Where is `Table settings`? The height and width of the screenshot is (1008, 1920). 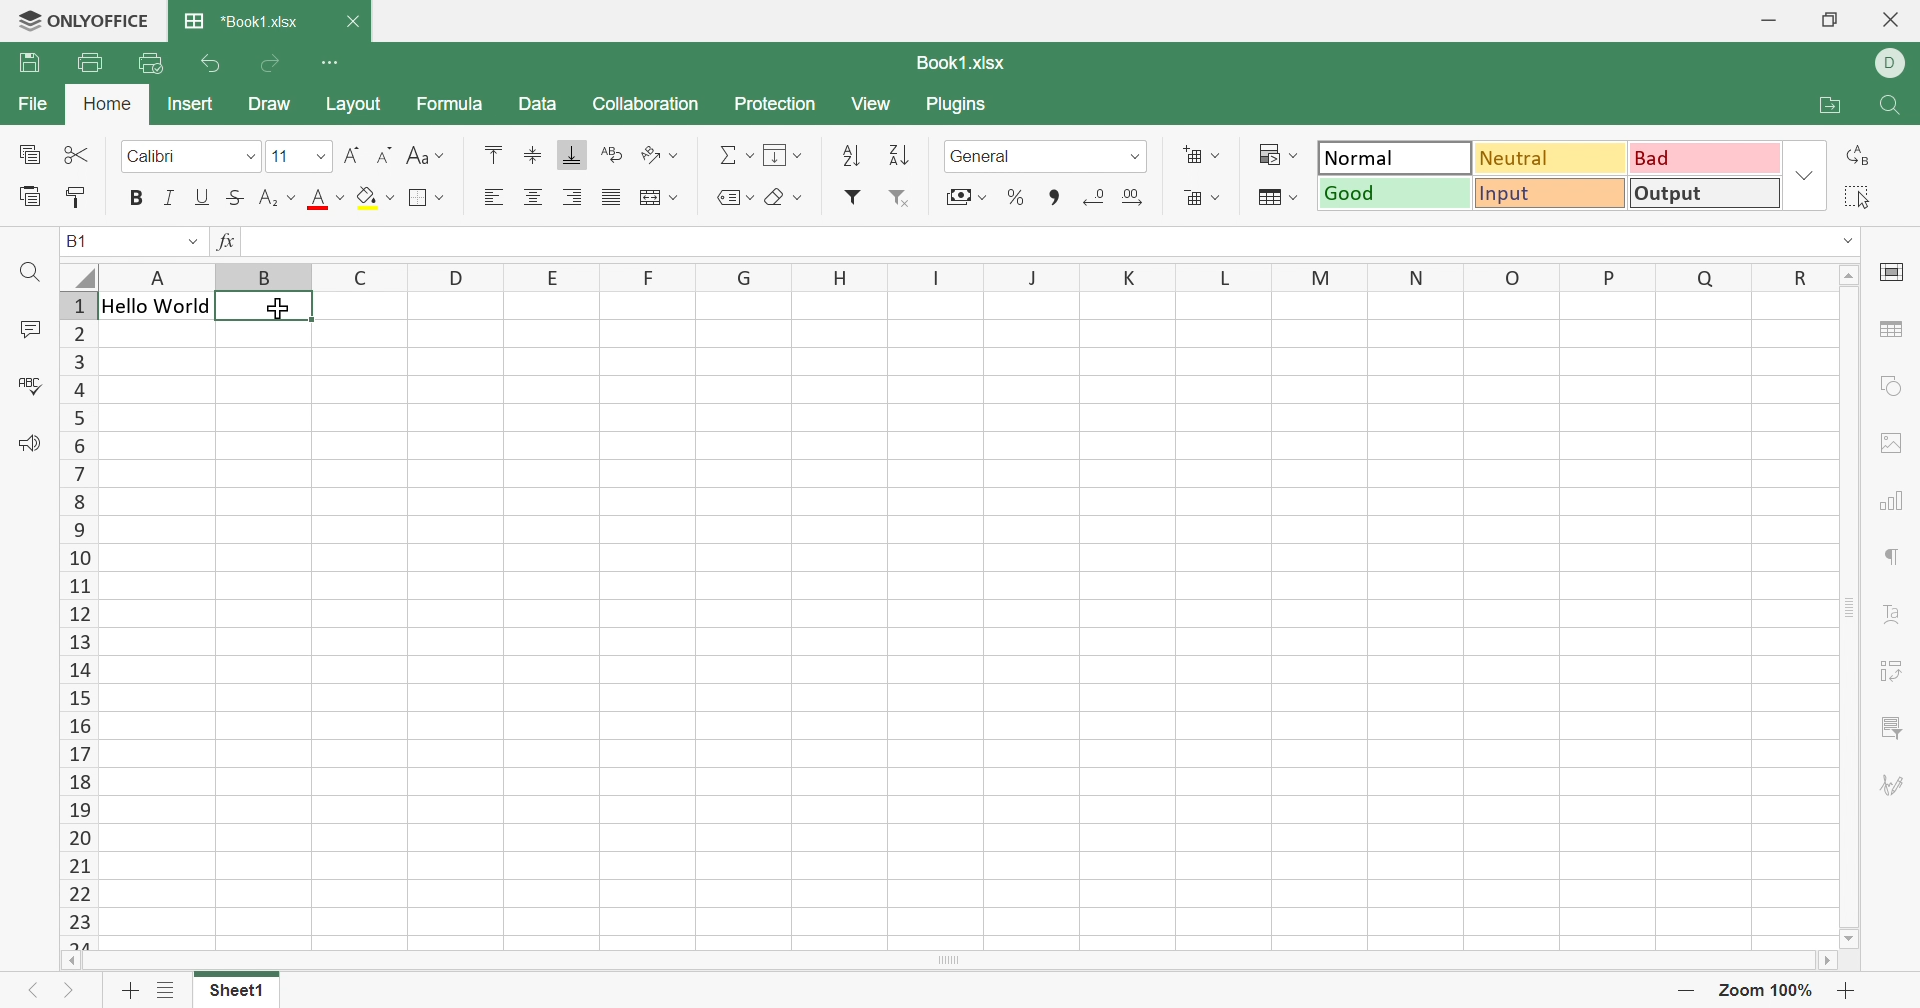
Table settings is located at coordinates (1894, 332).